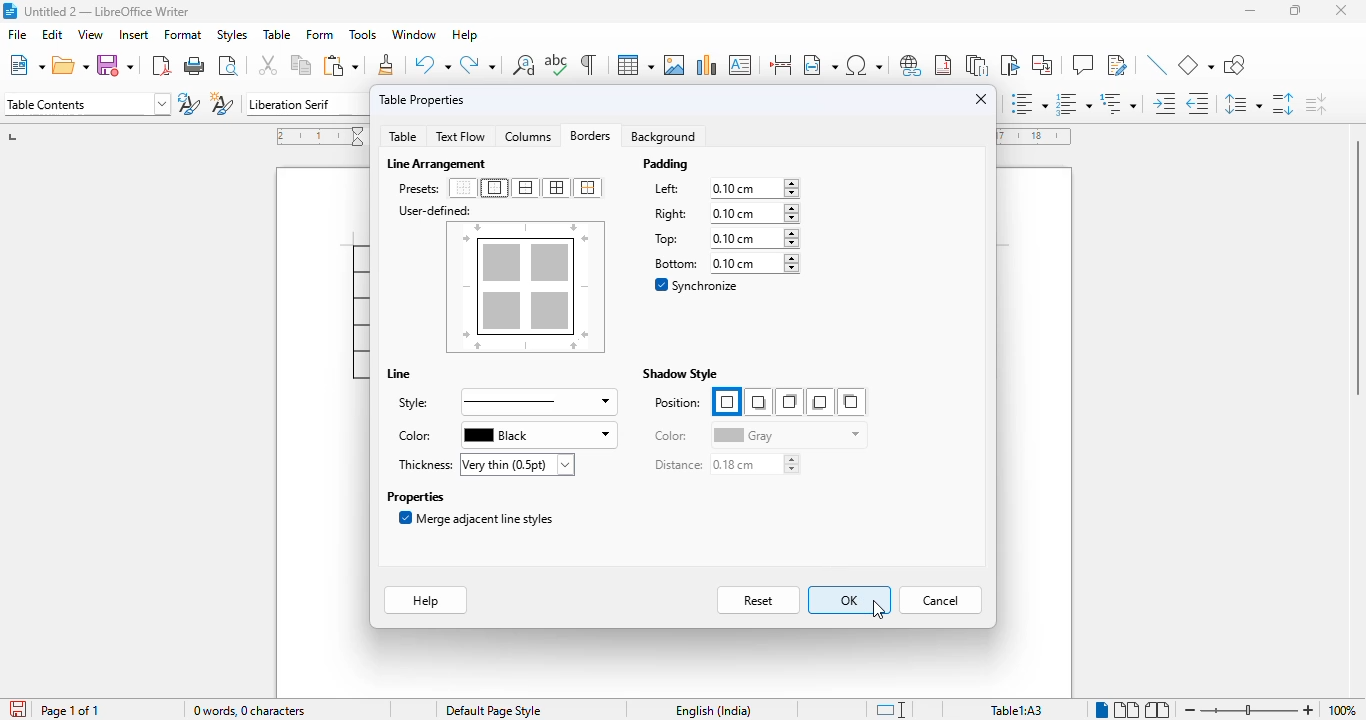 The image size is (1366, 720). I want to click on redo, so click(477, 64).